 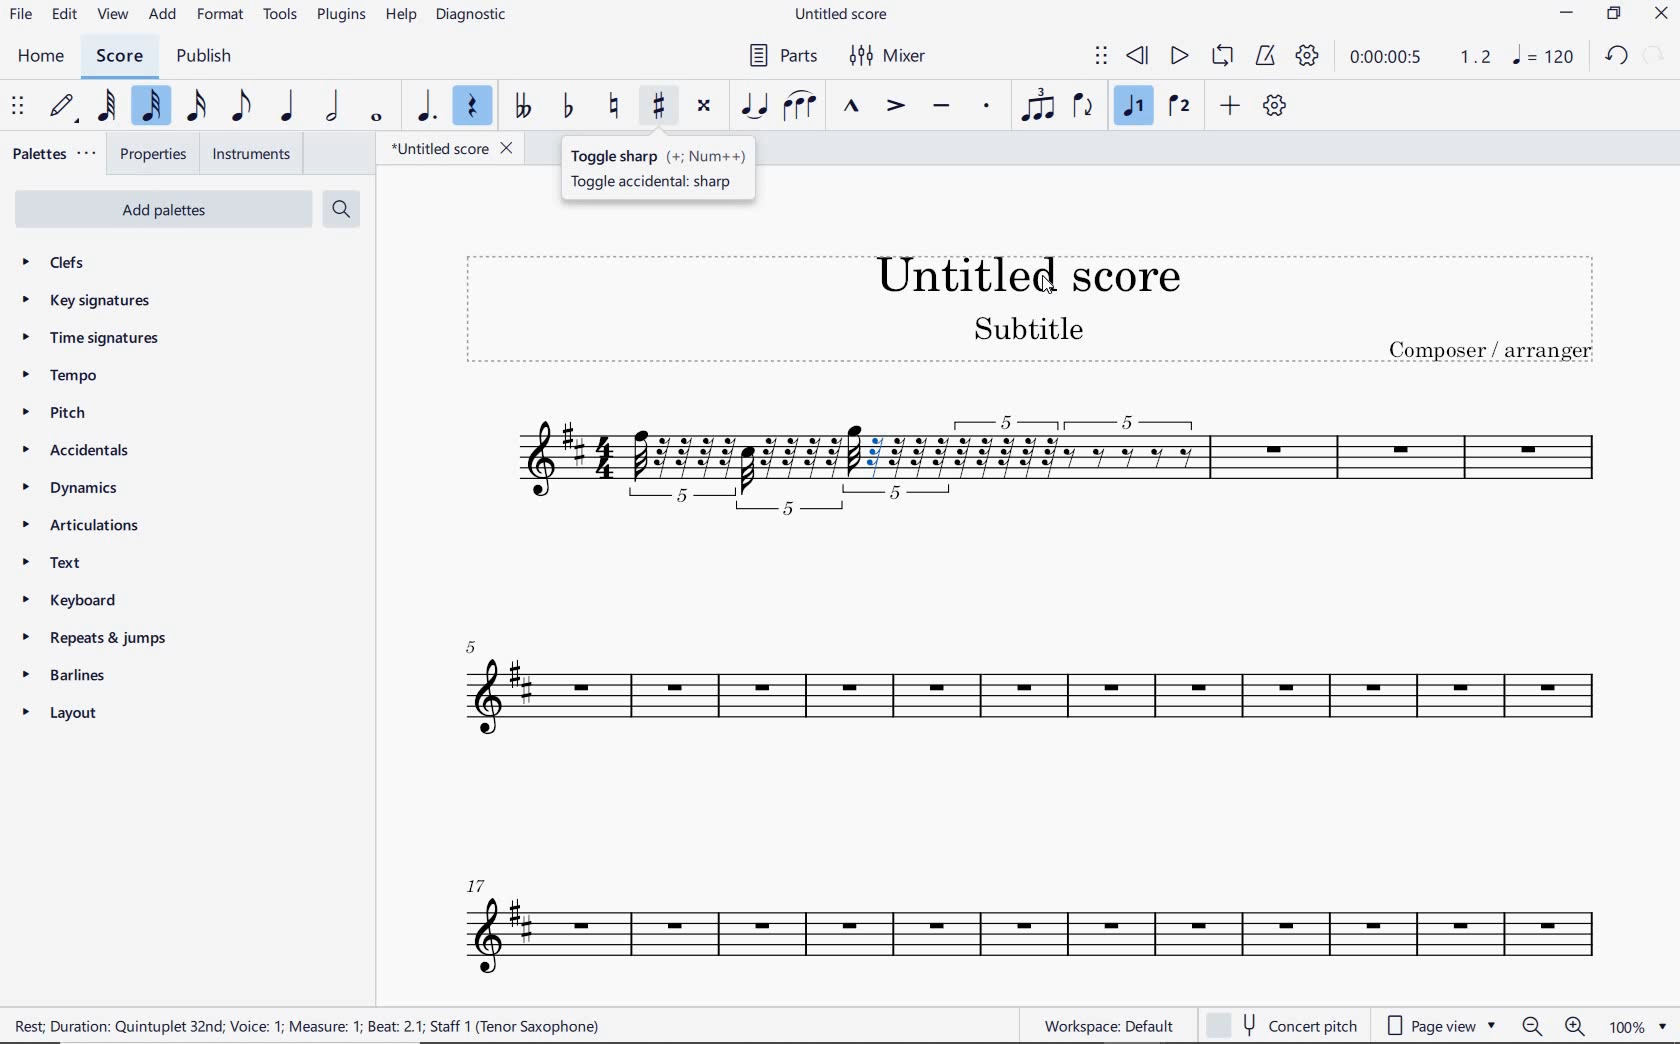 I want to click on PUBLISH, so click(x=206, y=59).